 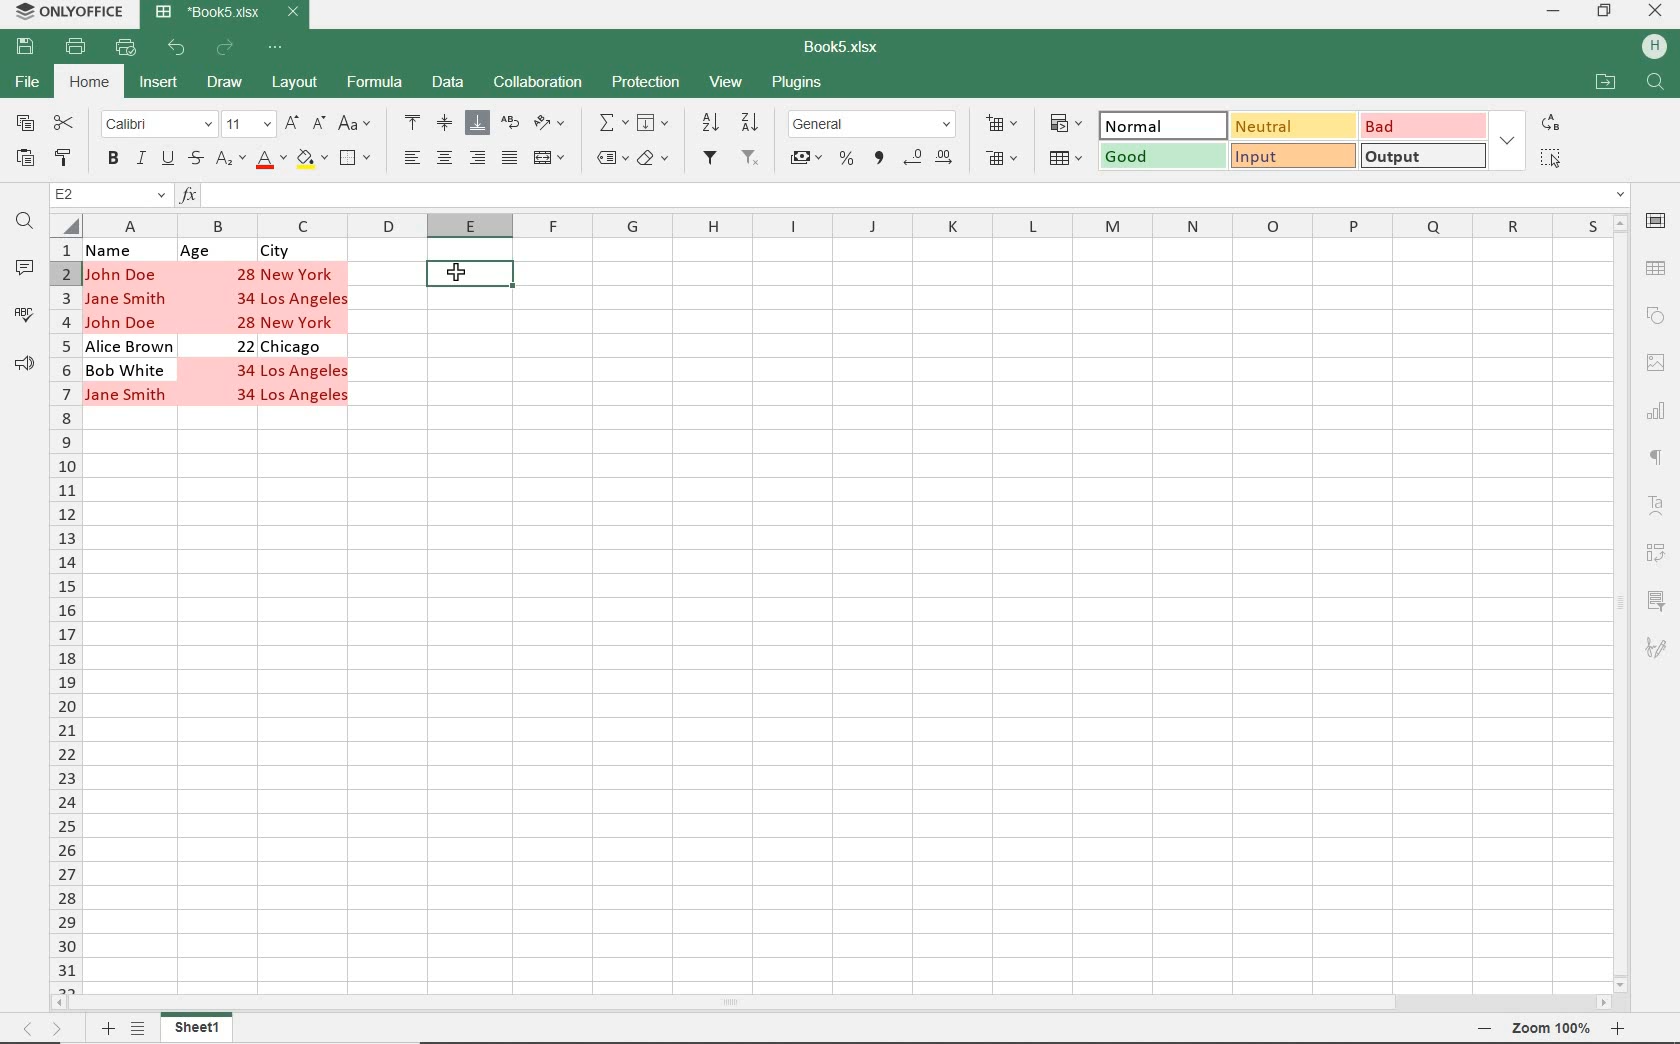 What do you see at coordinates (806, 159) in the screenshot?
I see `ACCOUNT STYLE` at bounding box center [806, 159].